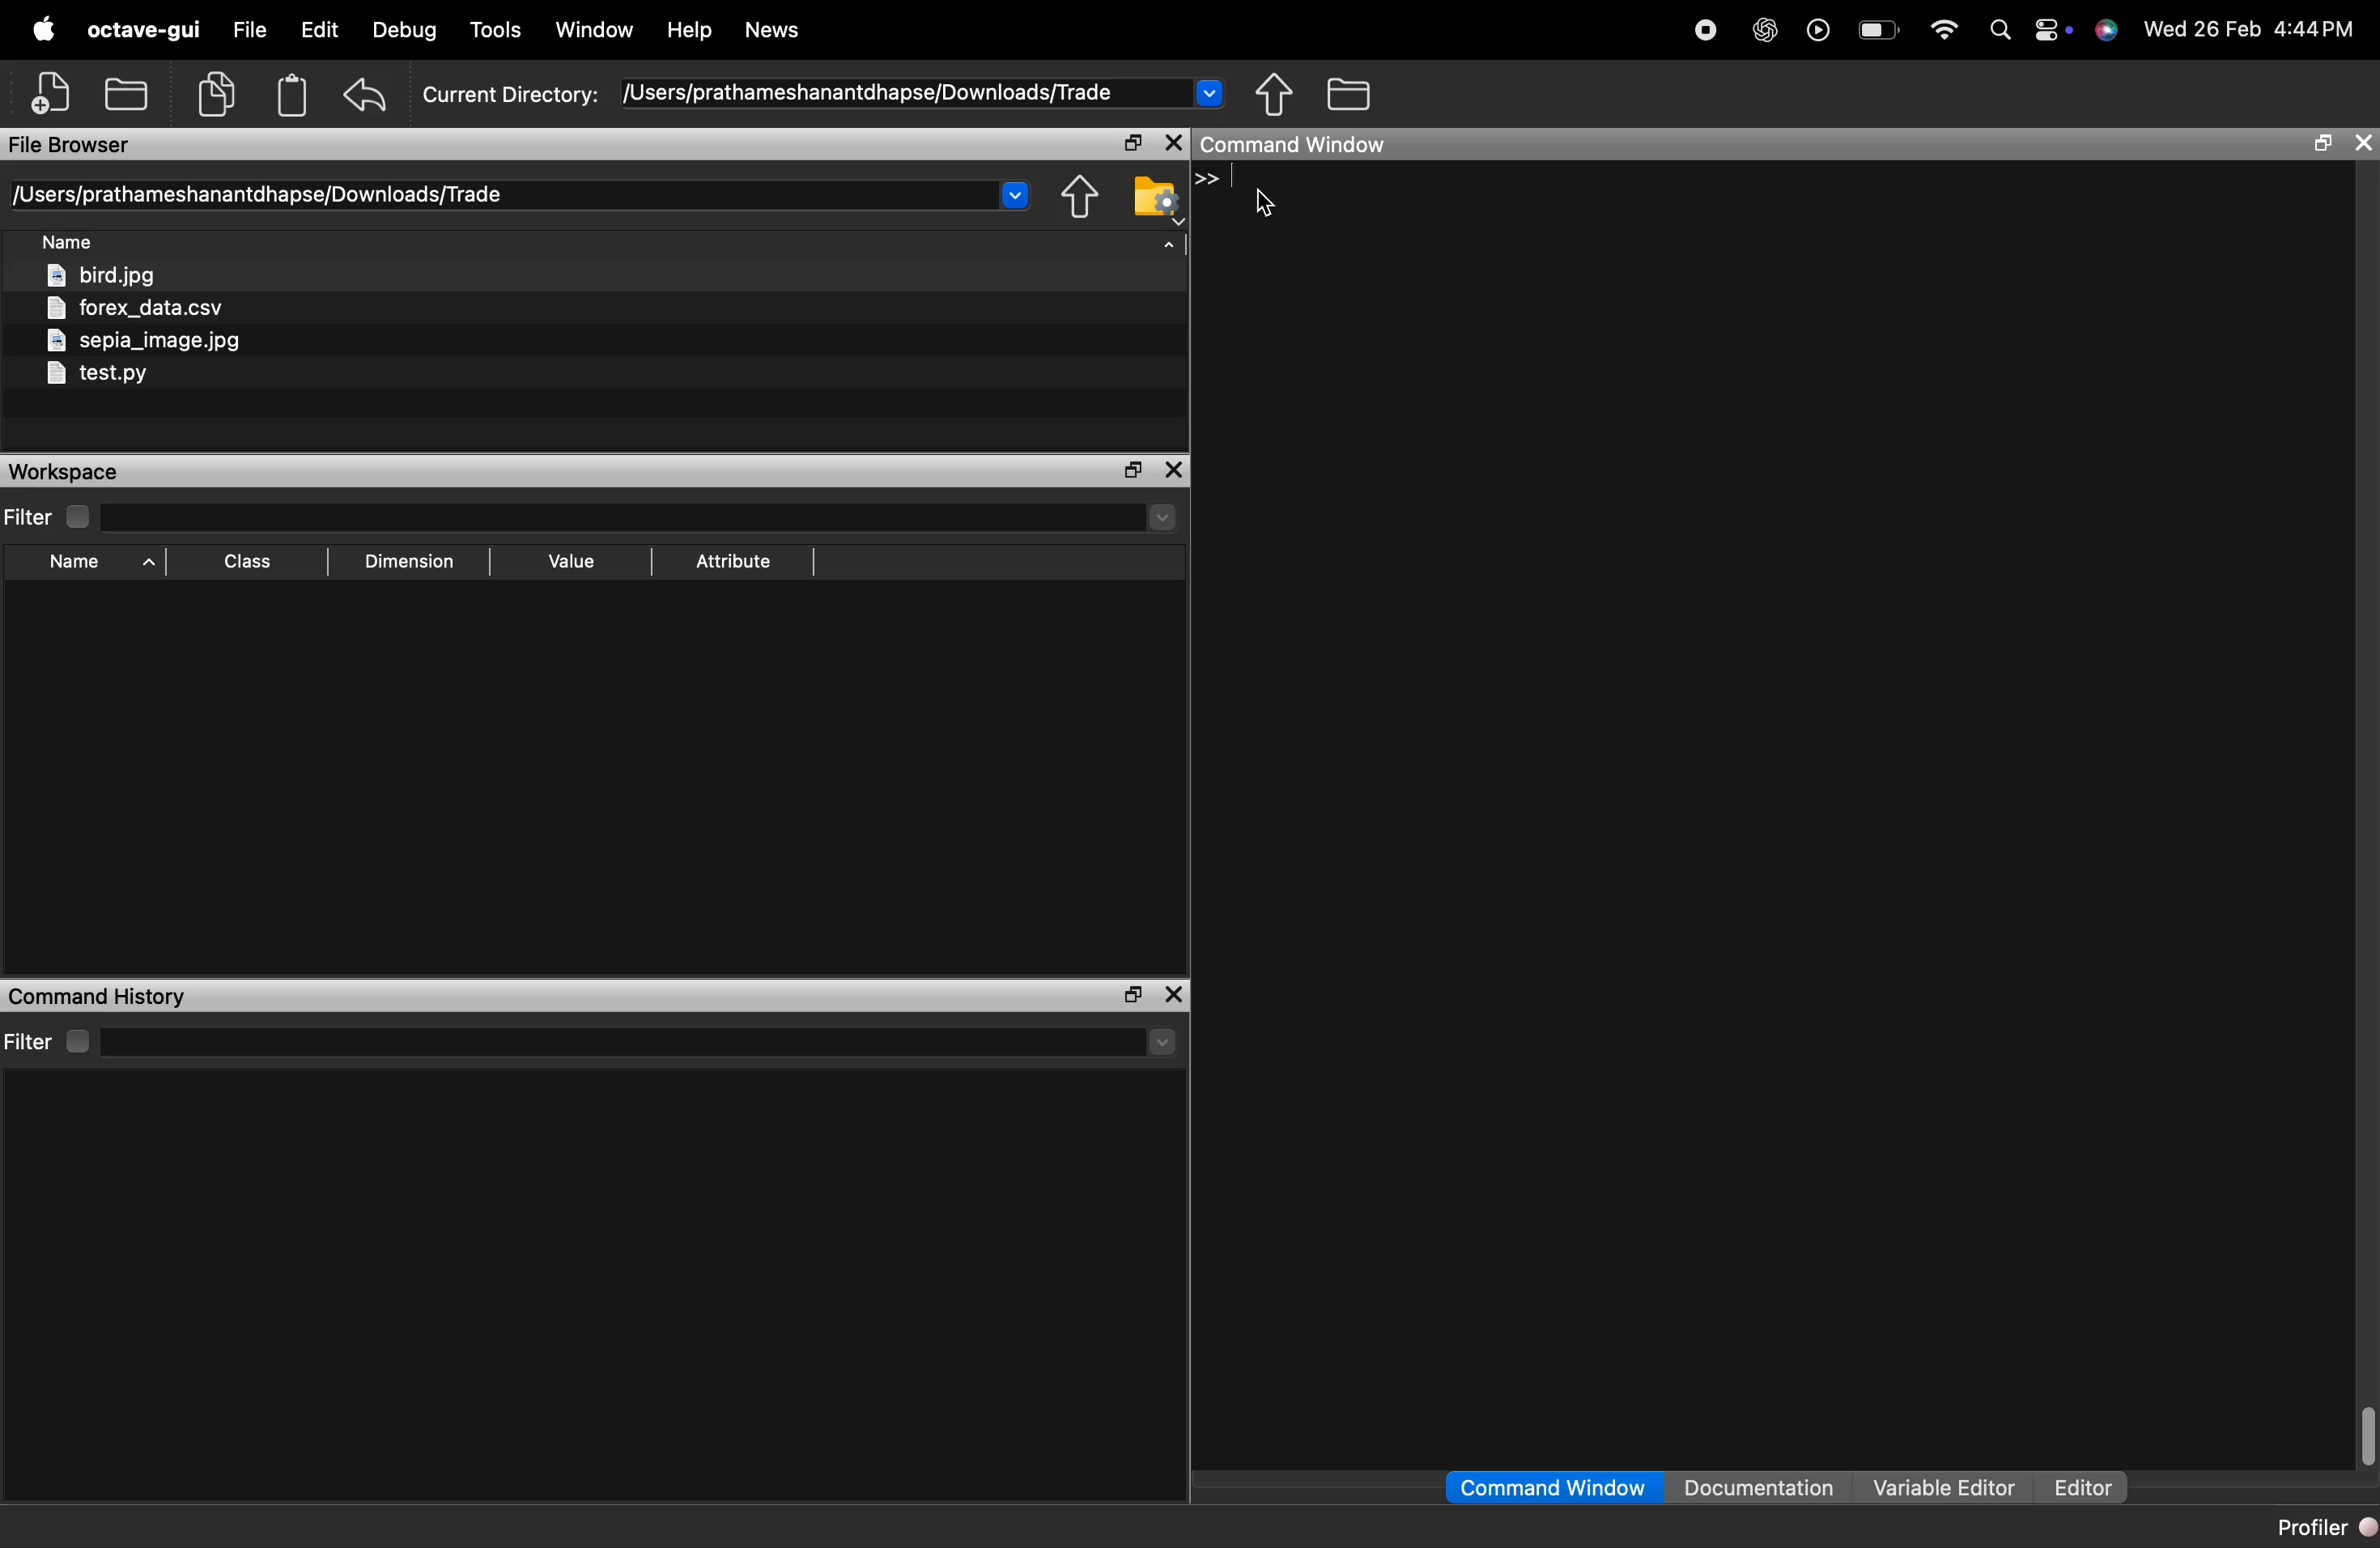  What do you see at coordinates (1296, 144) in the screenshot?
I see `Command Window` at bounding box center [1296, 144].